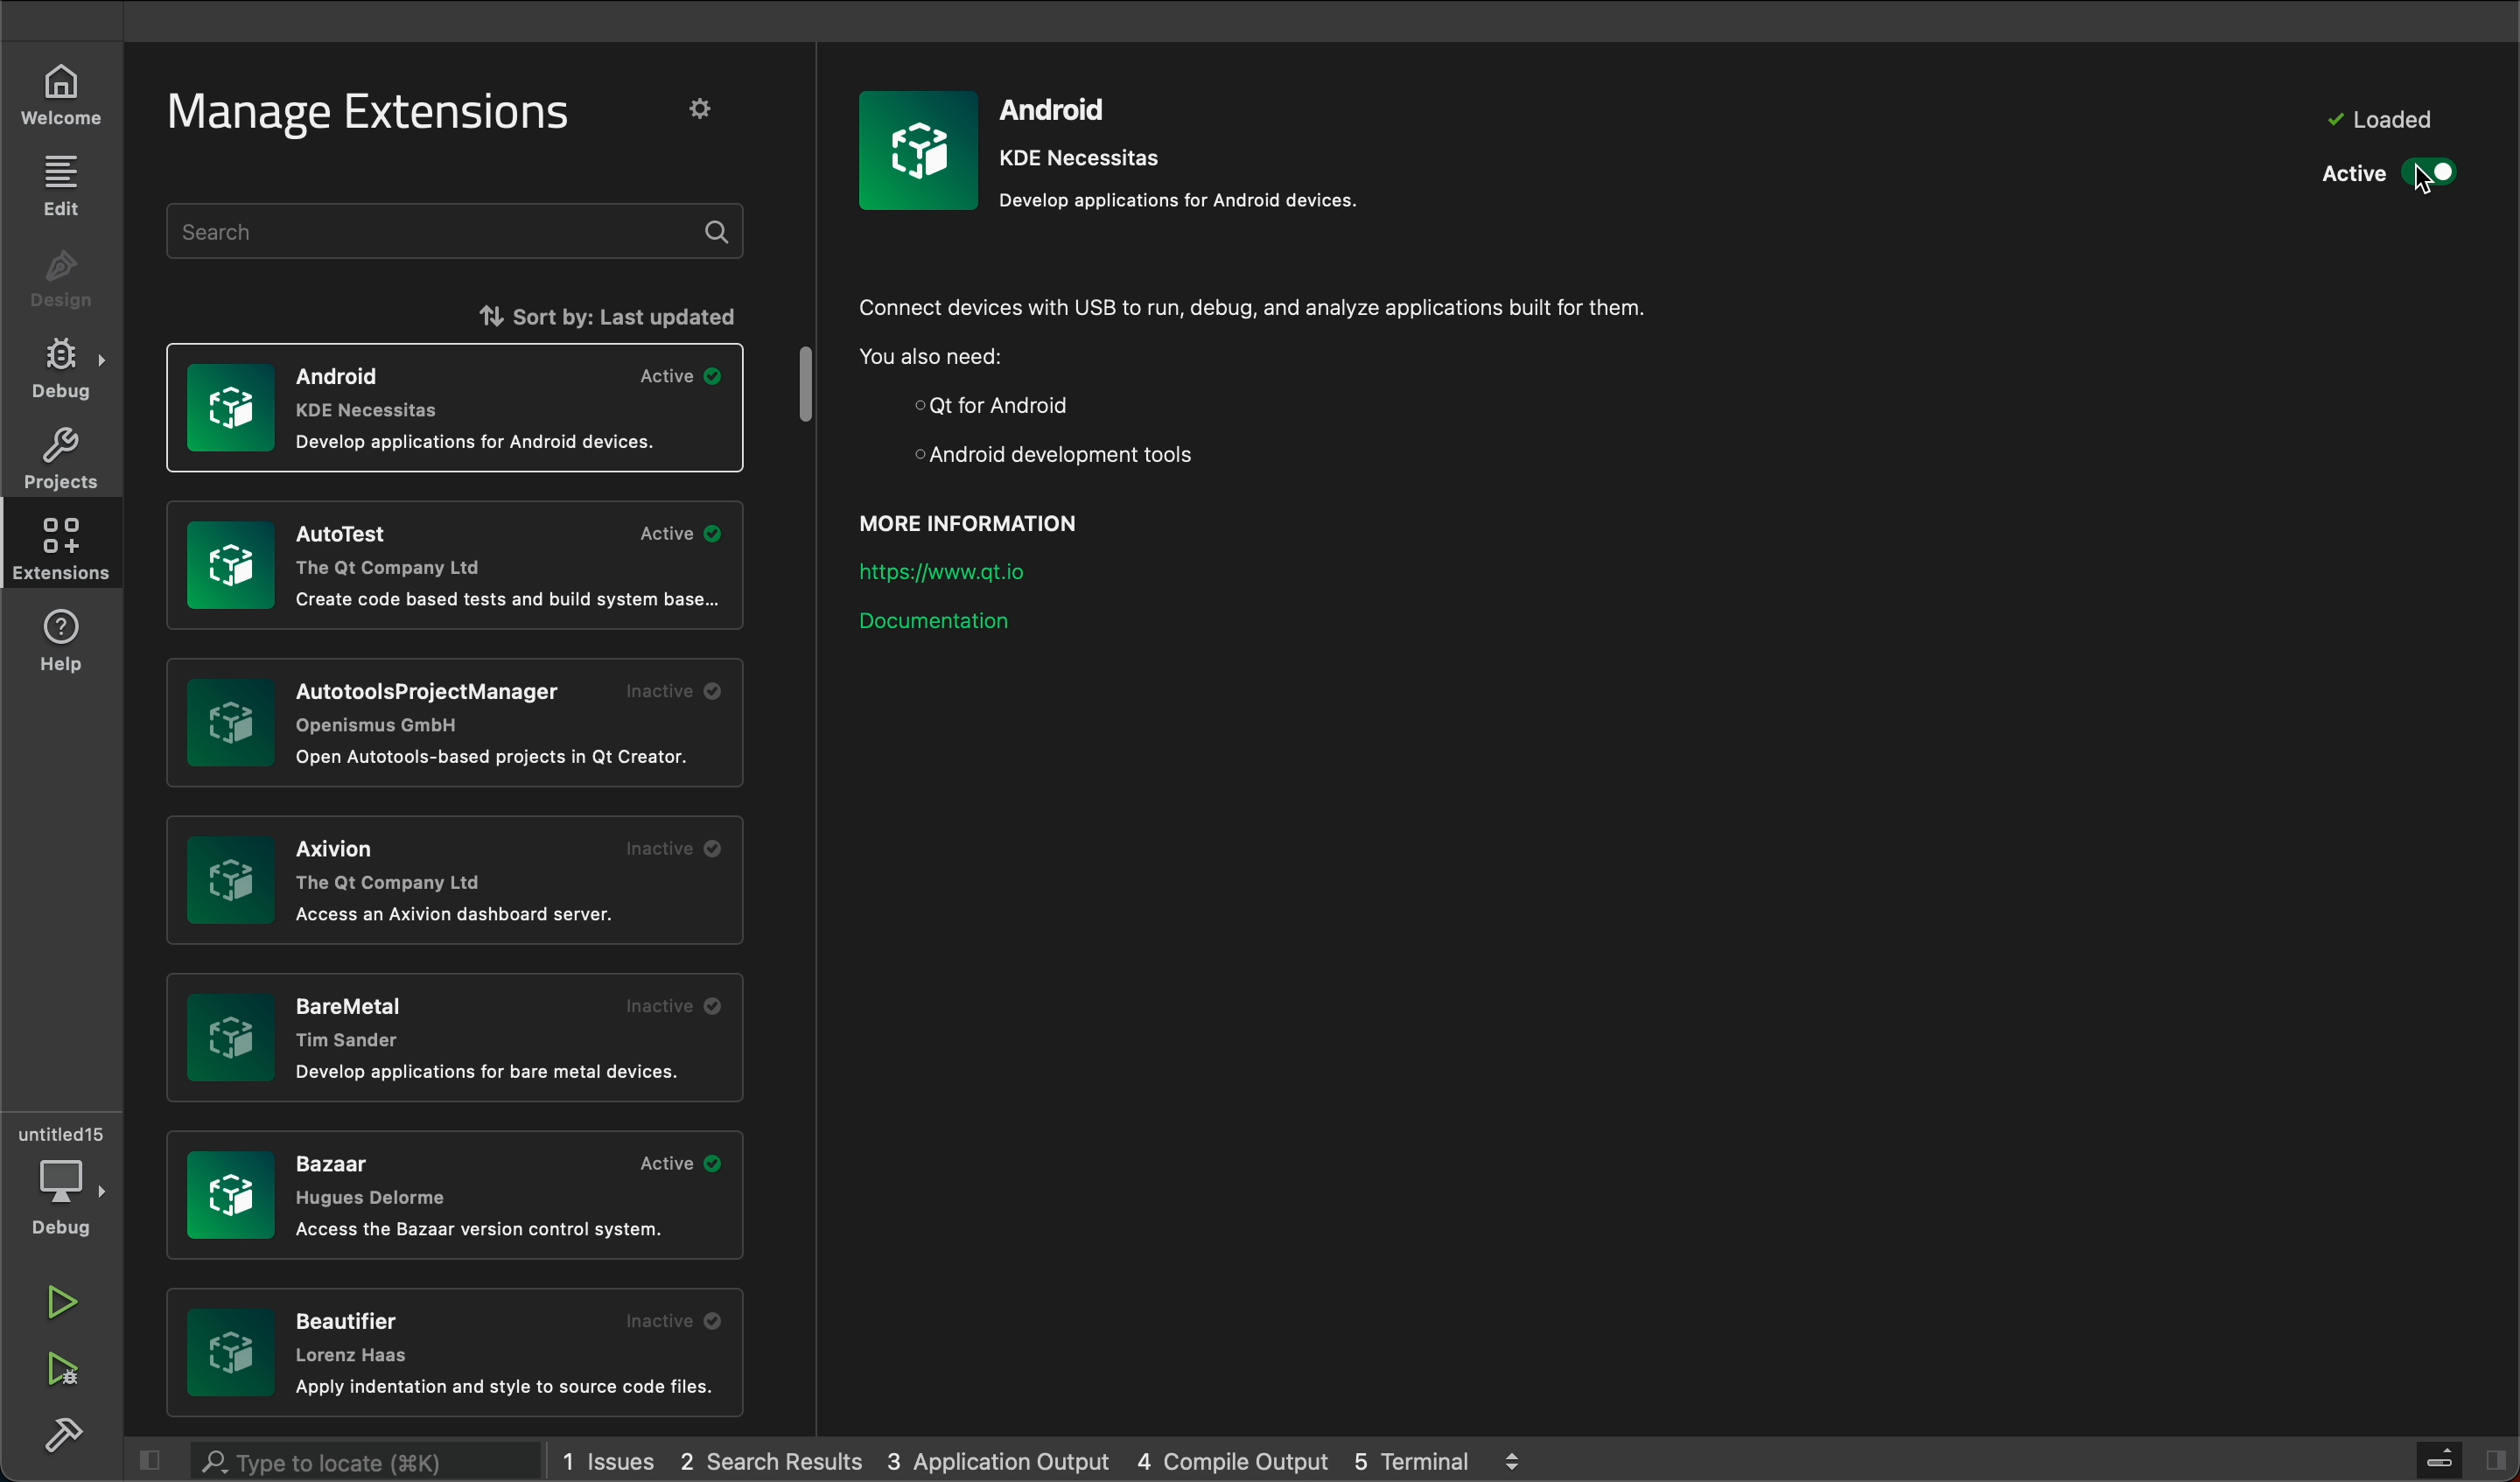 The image size is (2520, 1482). What do you see at coordinates (1188, 149) in the screenshot?
I see `android` at bounding box center [1188, 149].